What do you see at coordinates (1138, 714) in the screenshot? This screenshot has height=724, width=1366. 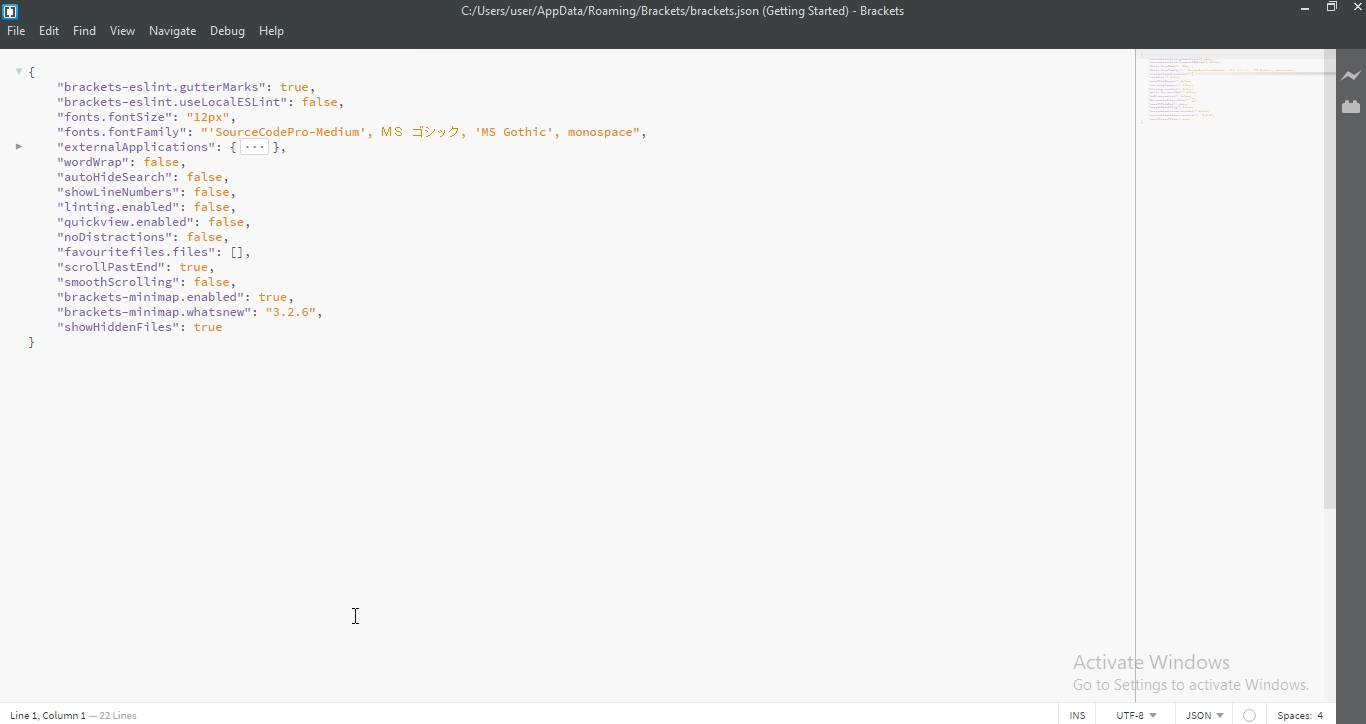 I see ` UTF-8` at bounding box center [1138, 714].